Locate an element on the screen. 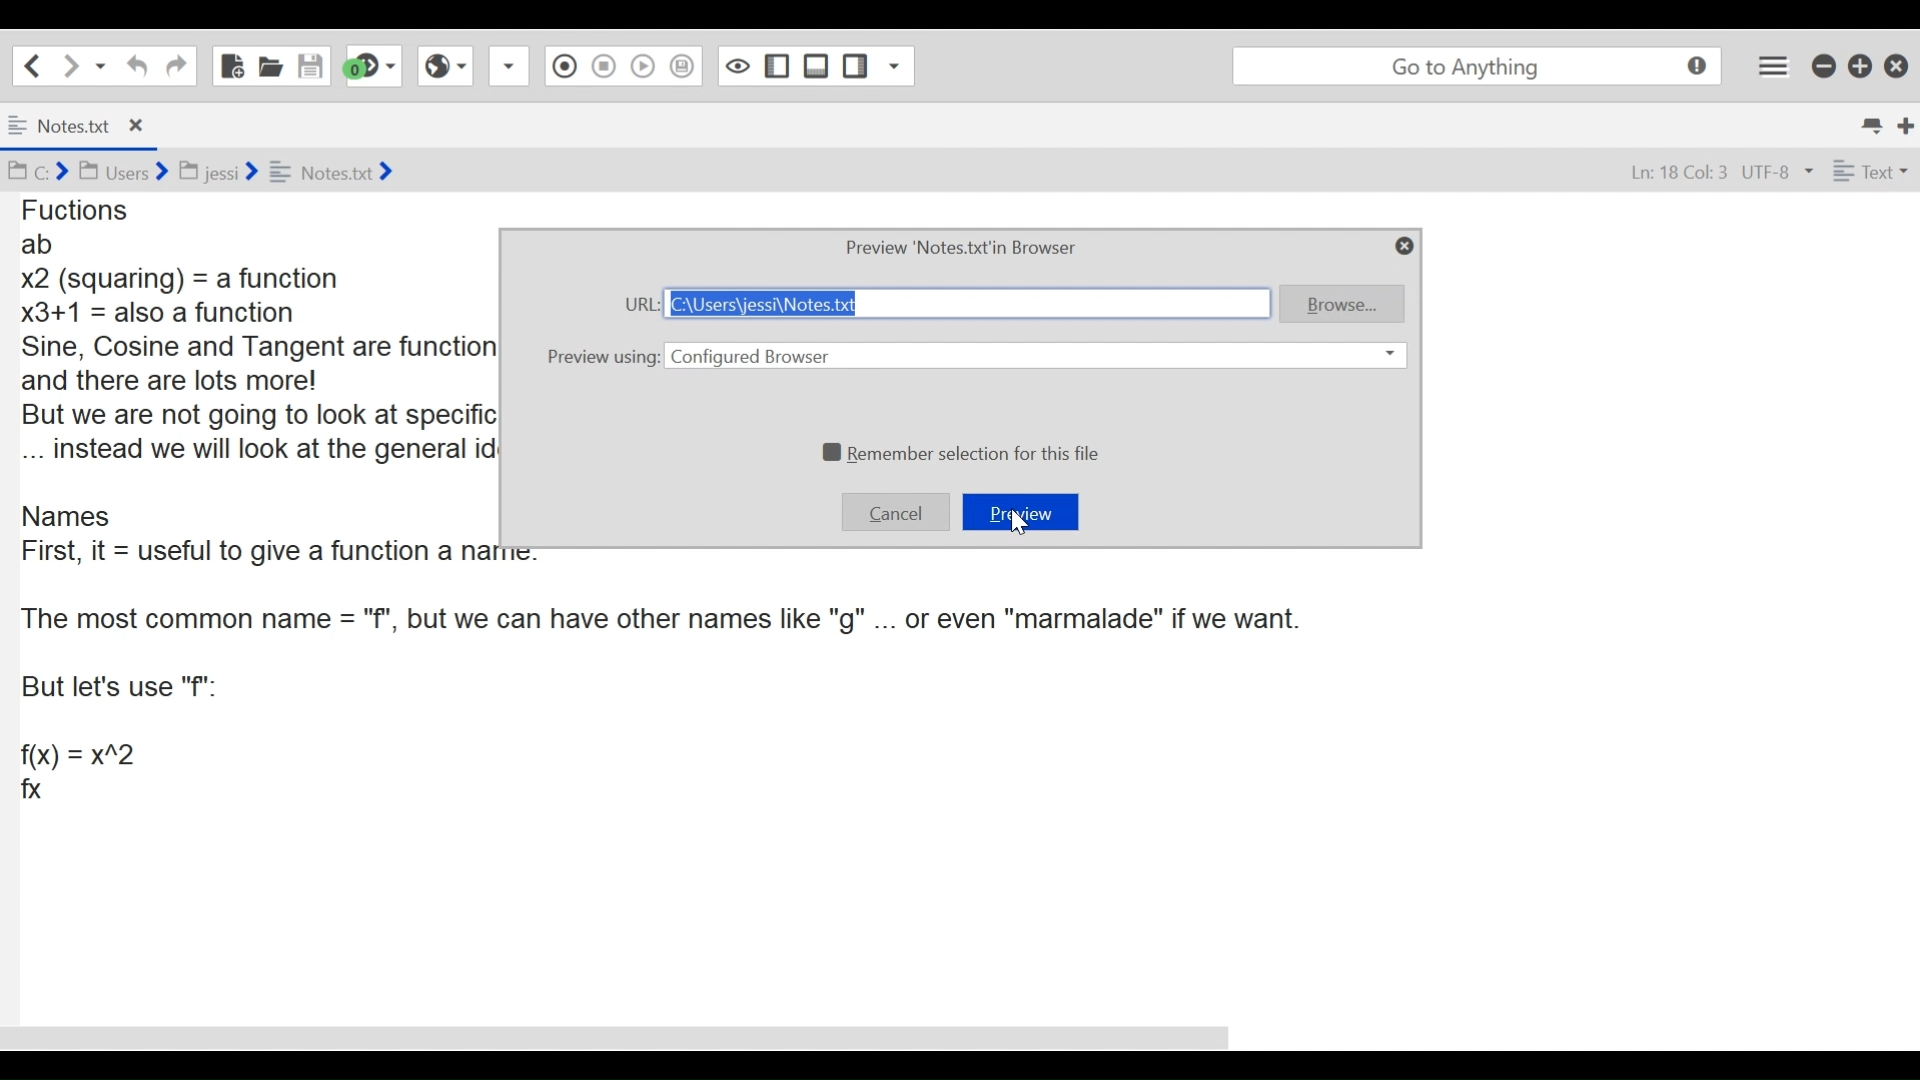 Image resolution: width=1920 pixels, height=1080 pixels. Preview is located at coordinates (1021, 511).